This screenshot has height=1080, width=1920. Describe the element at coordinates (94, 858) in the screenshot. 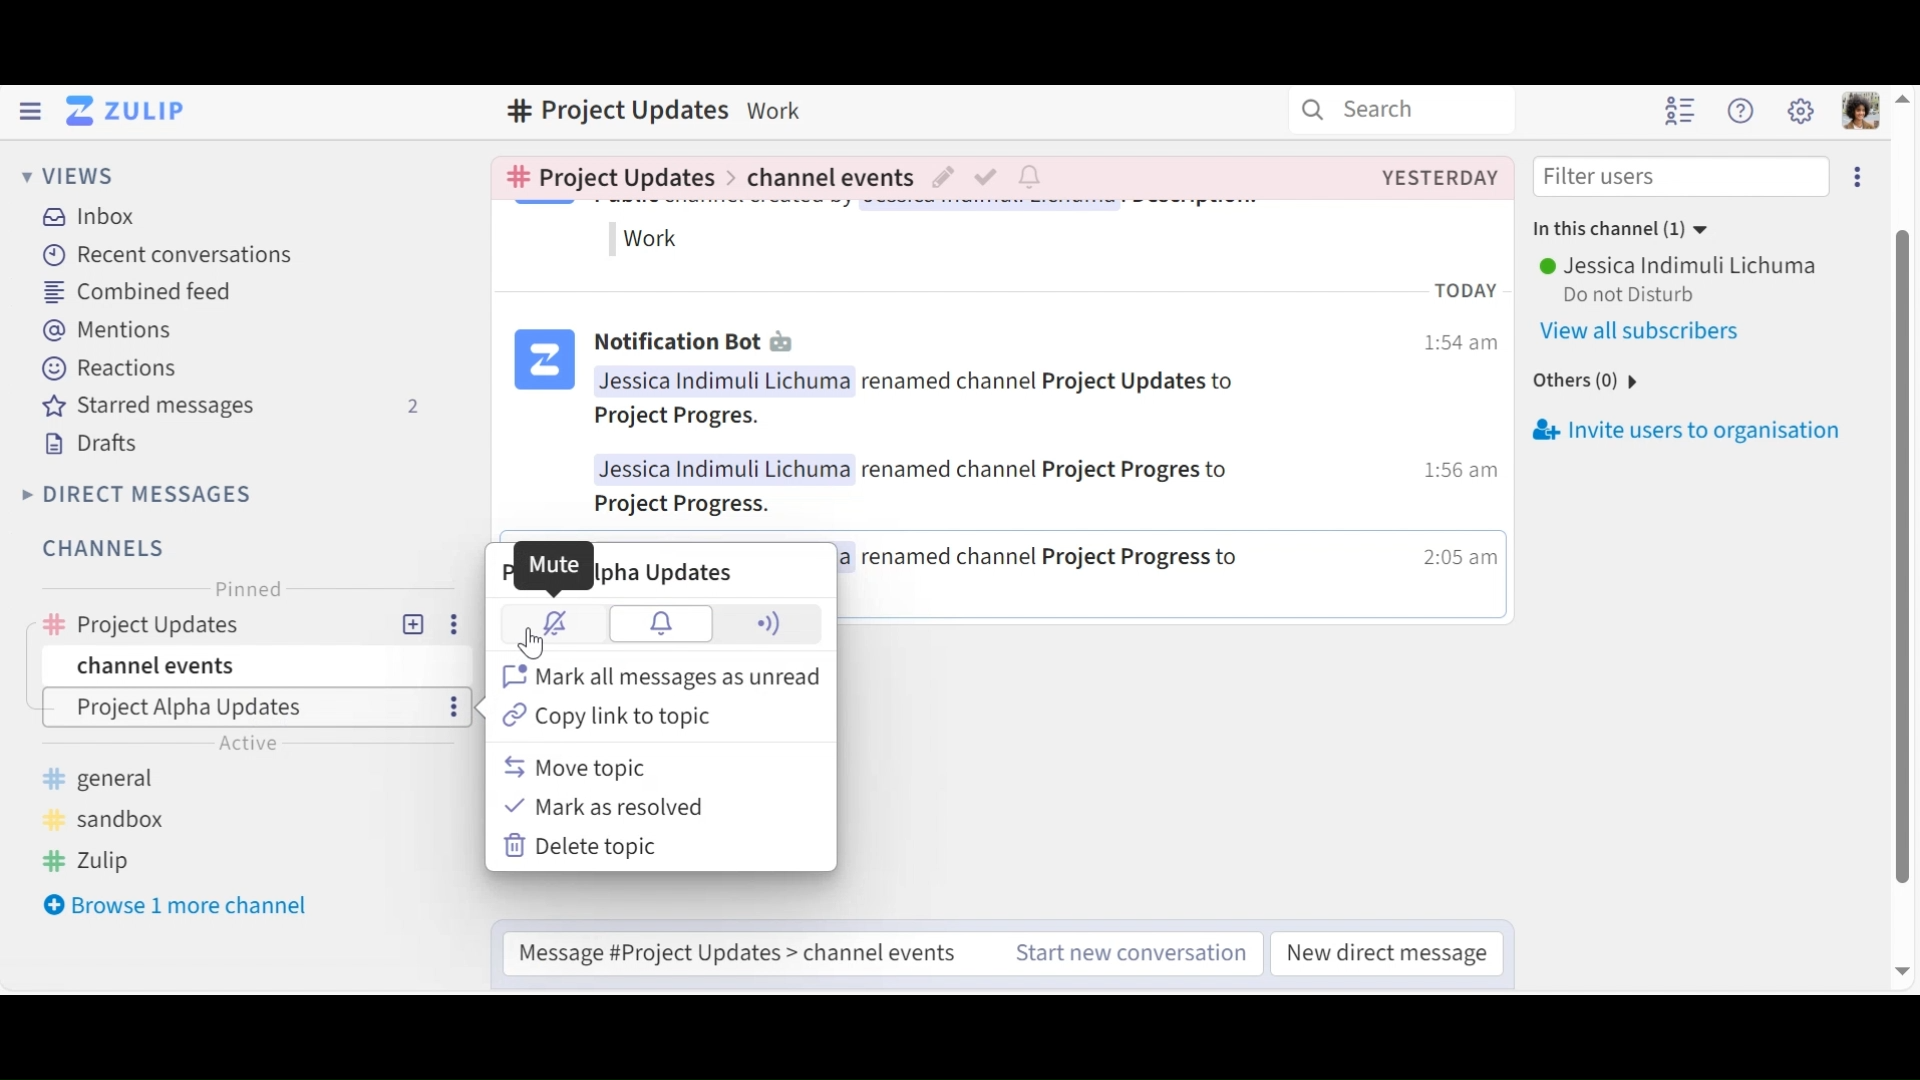

I see `Zulip` at that location.